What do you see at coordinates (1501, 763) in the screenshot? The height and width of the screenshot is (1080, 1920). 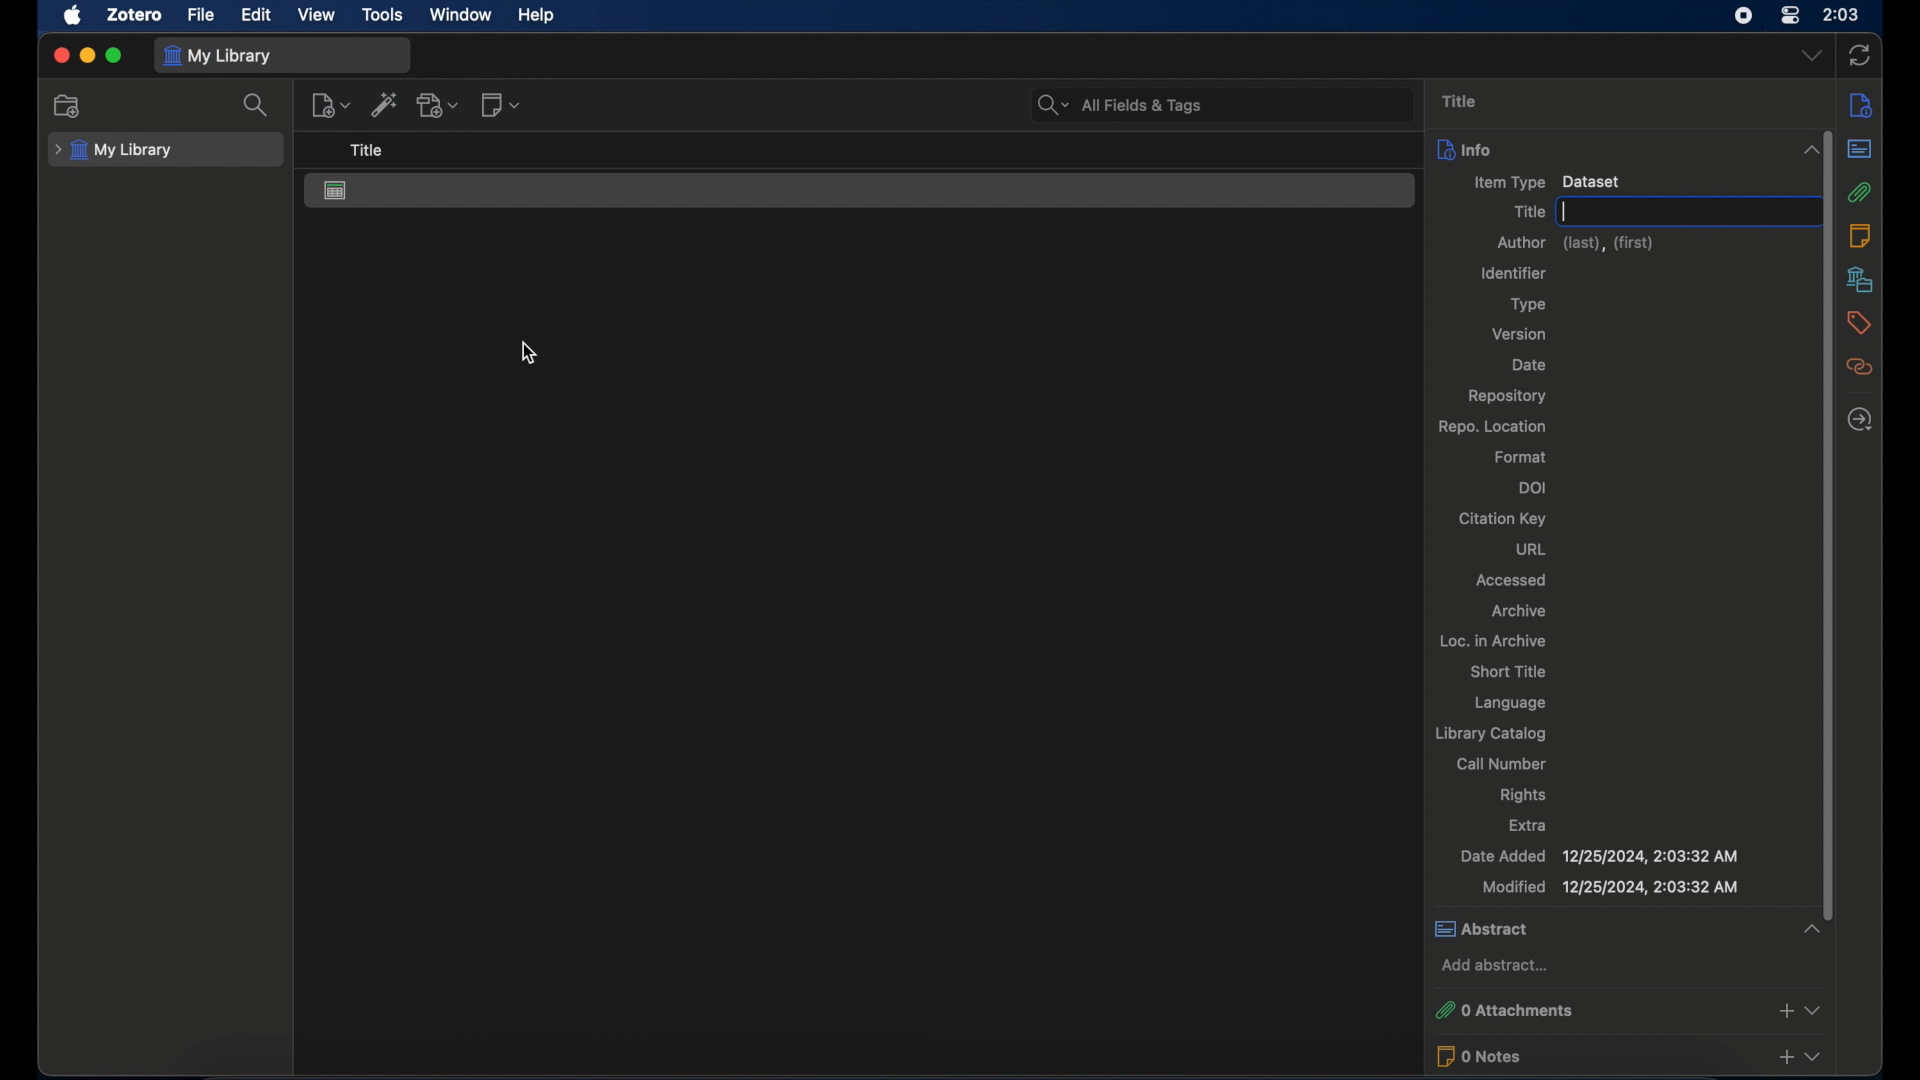 I see `call number` at bounding box center [1501, 763].